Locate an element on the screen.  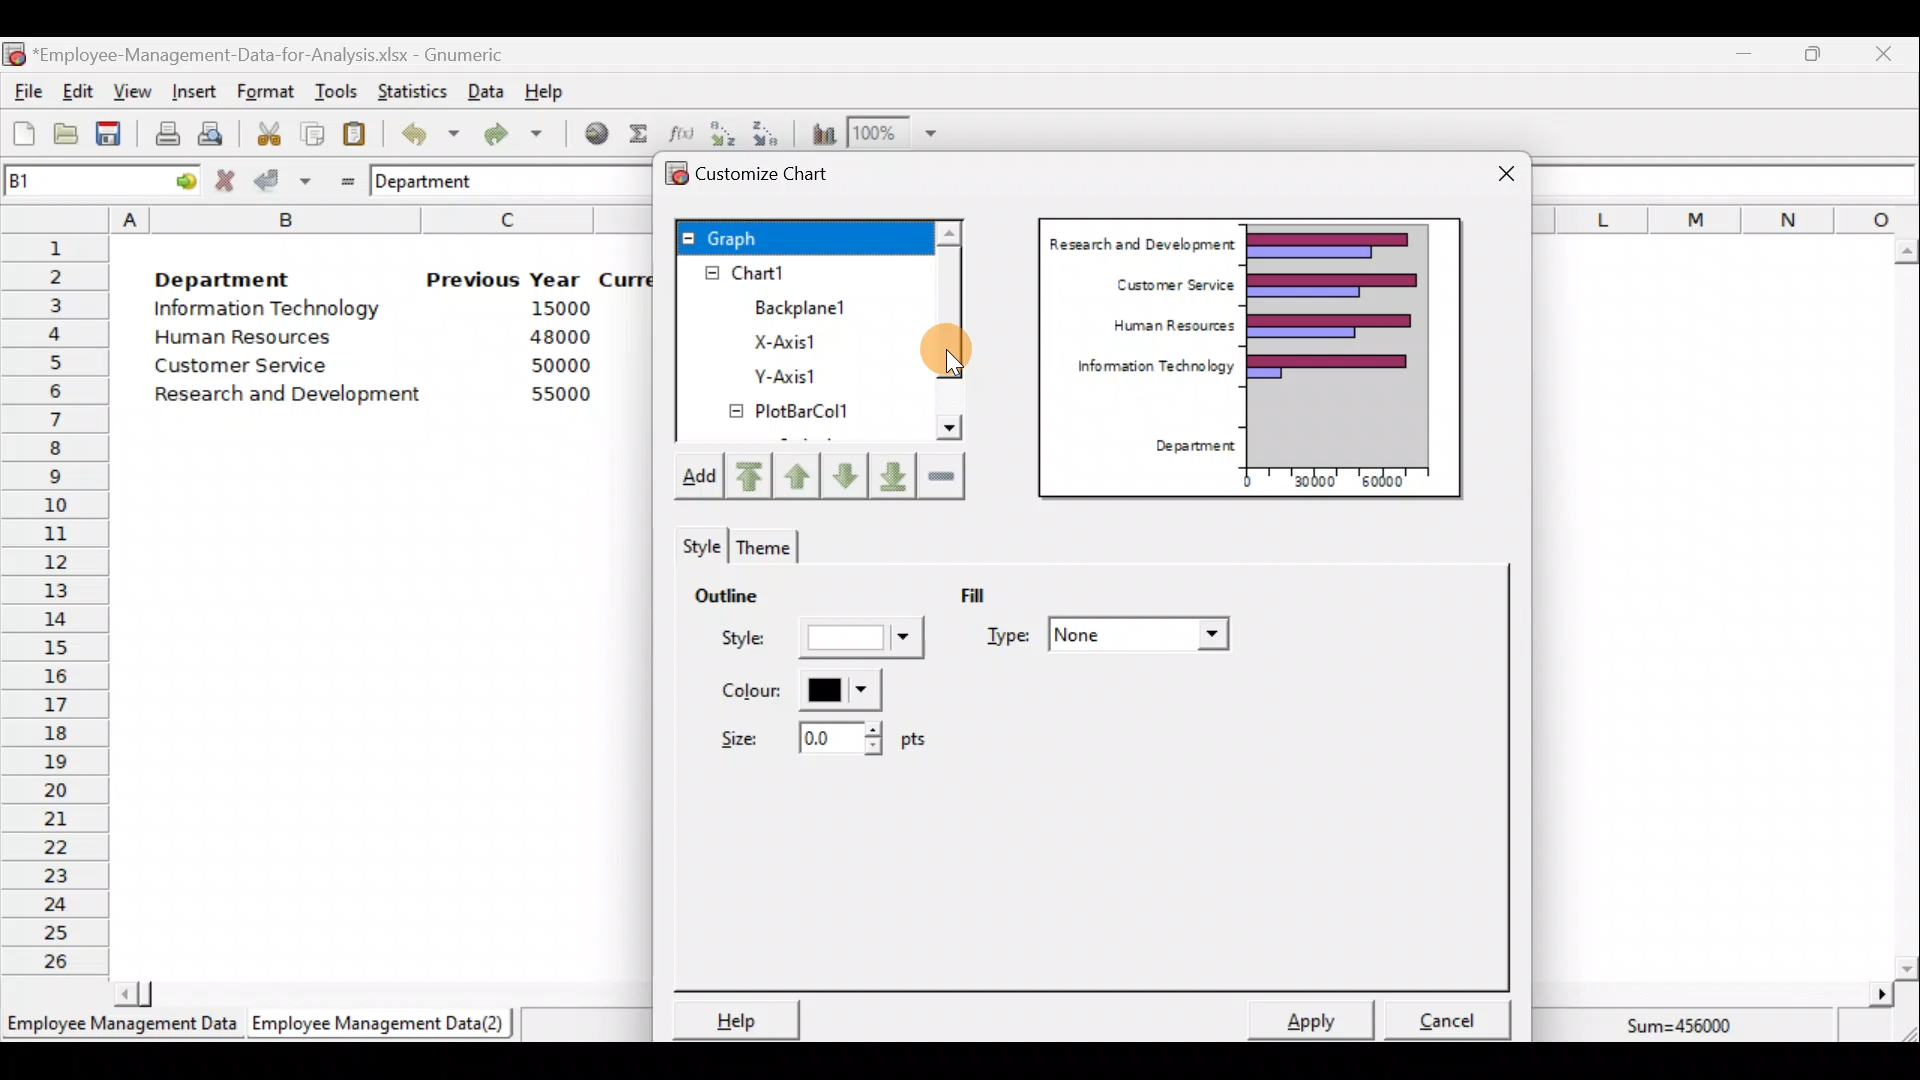
0 is located at coordinates (1247, 481).